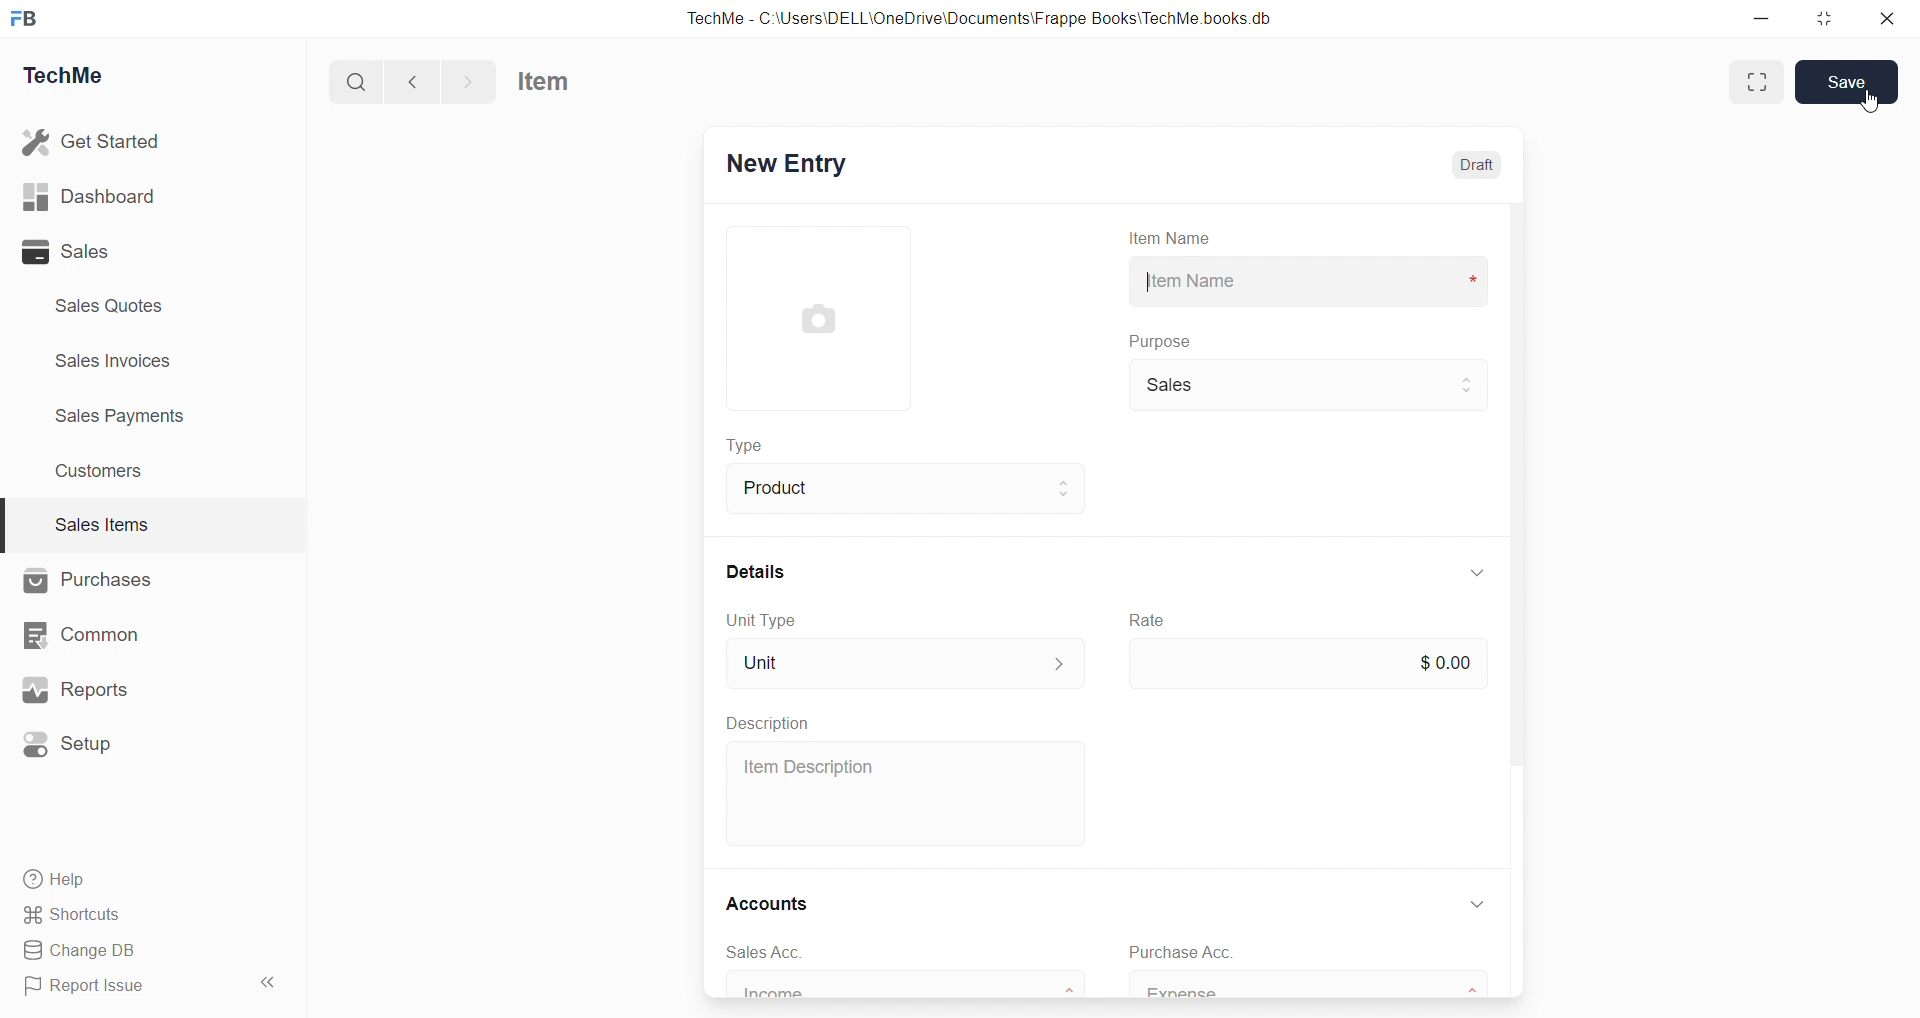  I want to click on Change DB, so click(81, 950).